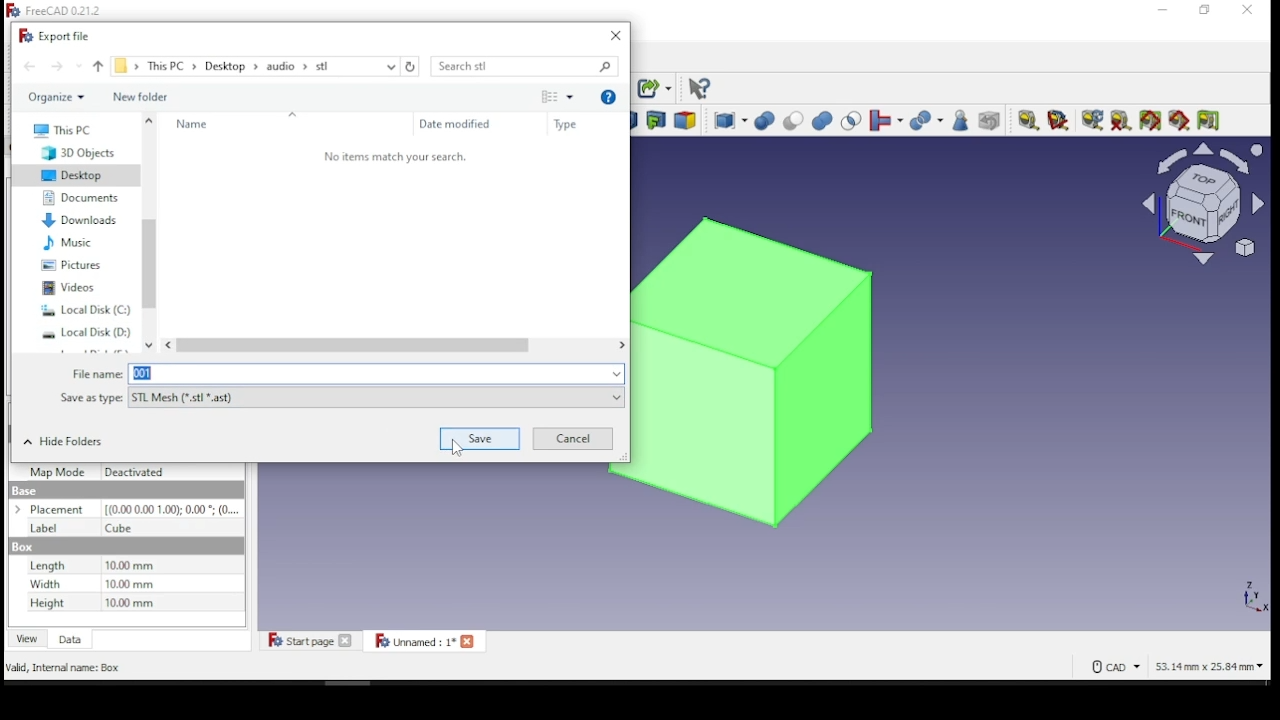 The width and height of the screenshot is (1280, 720). What do you see at coordinates (1150, 121) in the screenshot?
I see `toggle all` at bounding box center [1150, 121].